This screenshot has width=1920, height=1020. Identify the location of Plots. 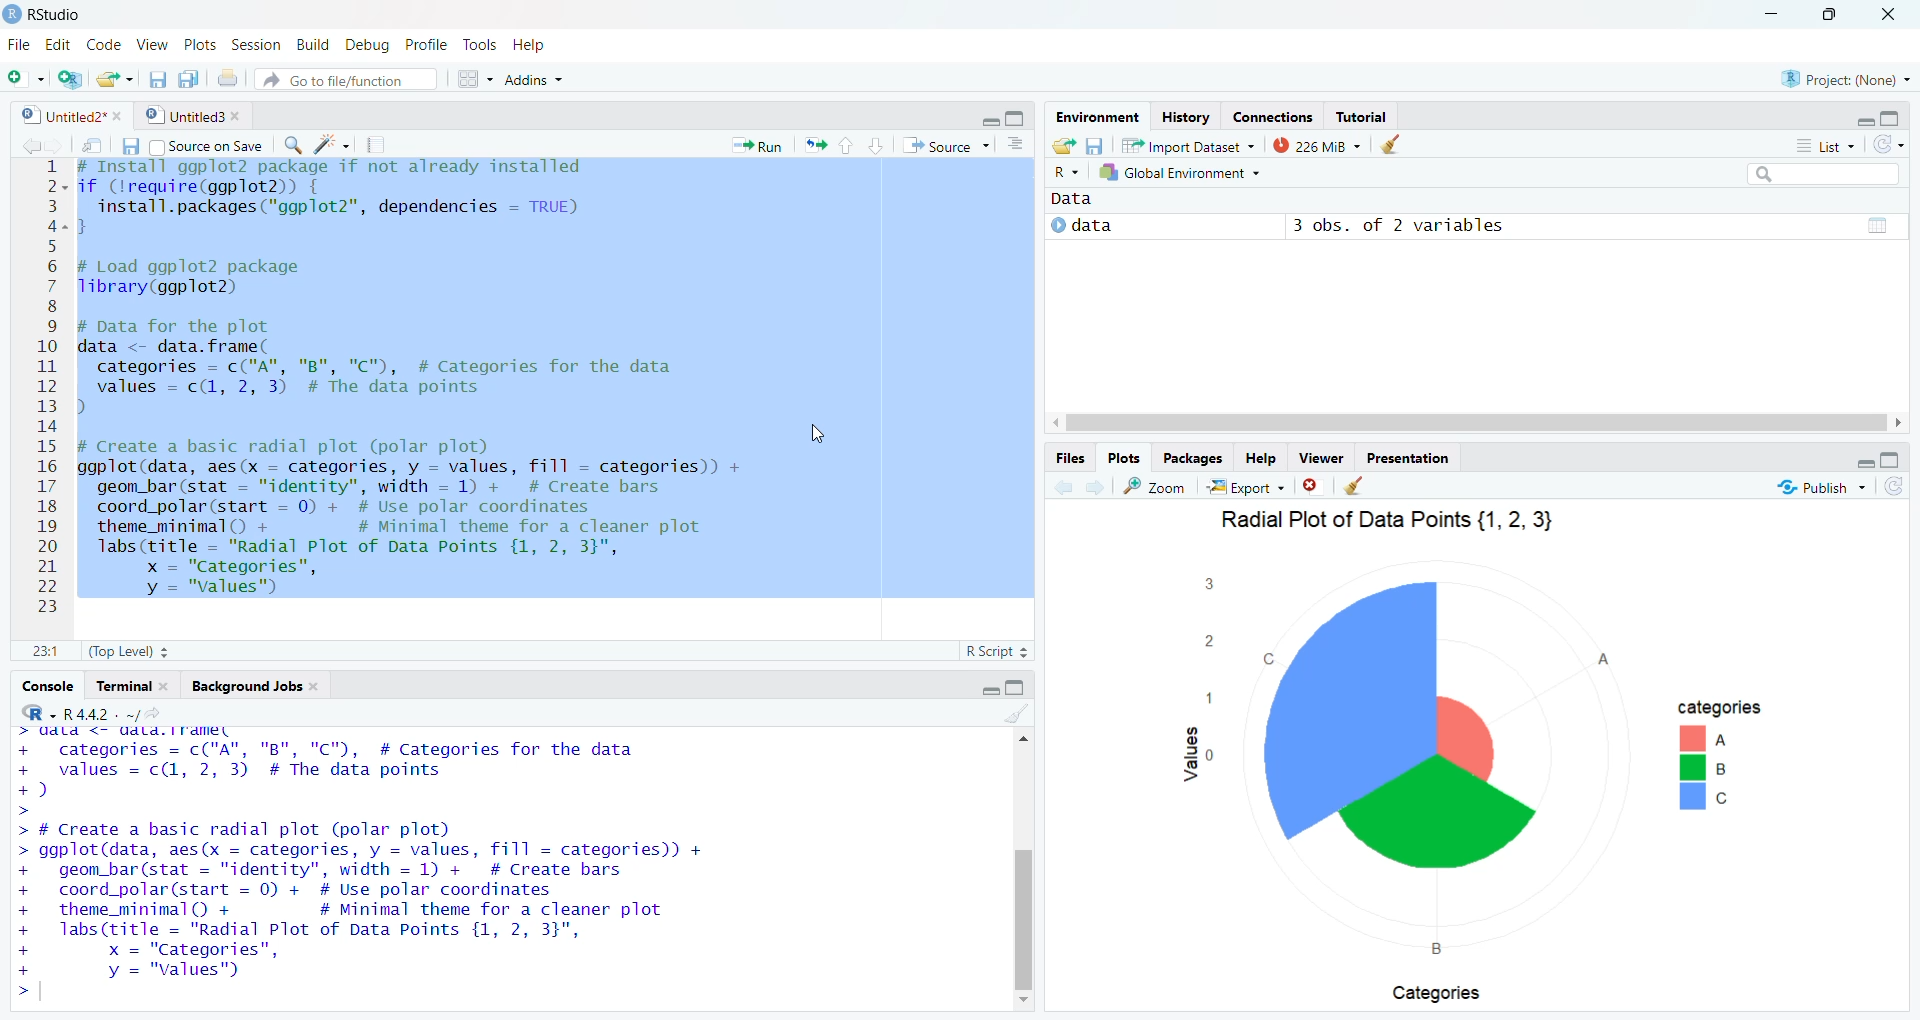
(1128, 459).